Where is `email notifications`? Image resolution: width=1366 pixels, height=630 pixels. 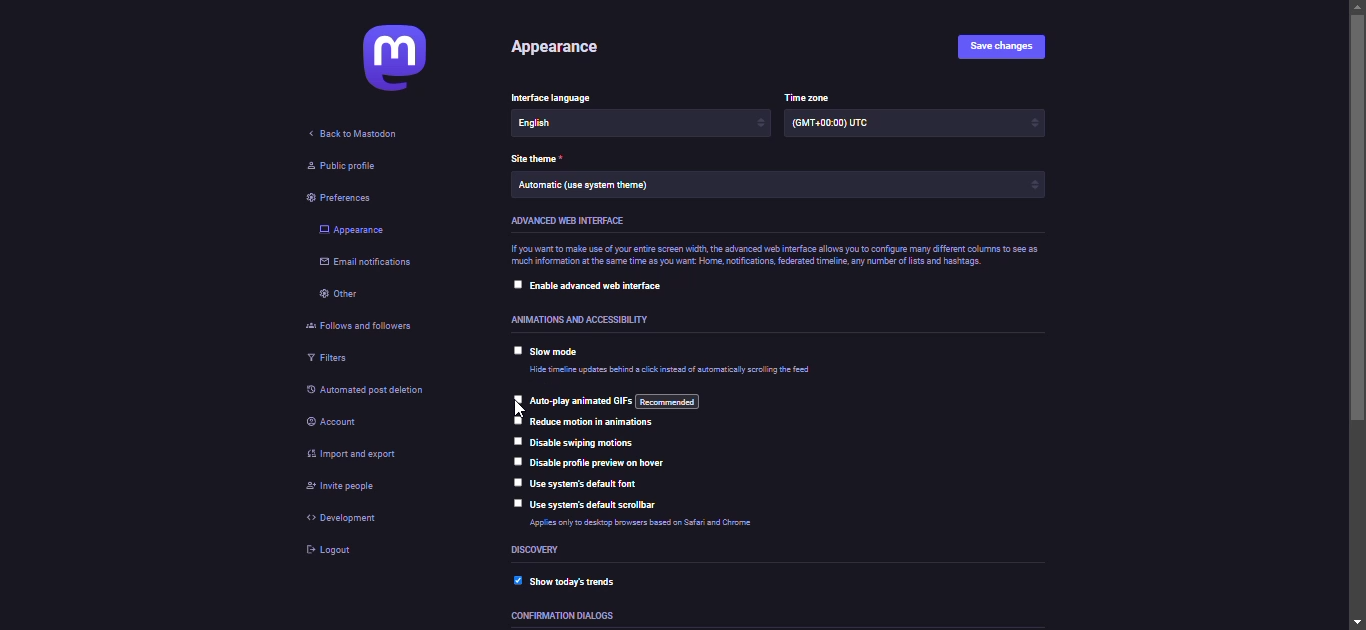
email notifications is located at coordinates (373, 263).